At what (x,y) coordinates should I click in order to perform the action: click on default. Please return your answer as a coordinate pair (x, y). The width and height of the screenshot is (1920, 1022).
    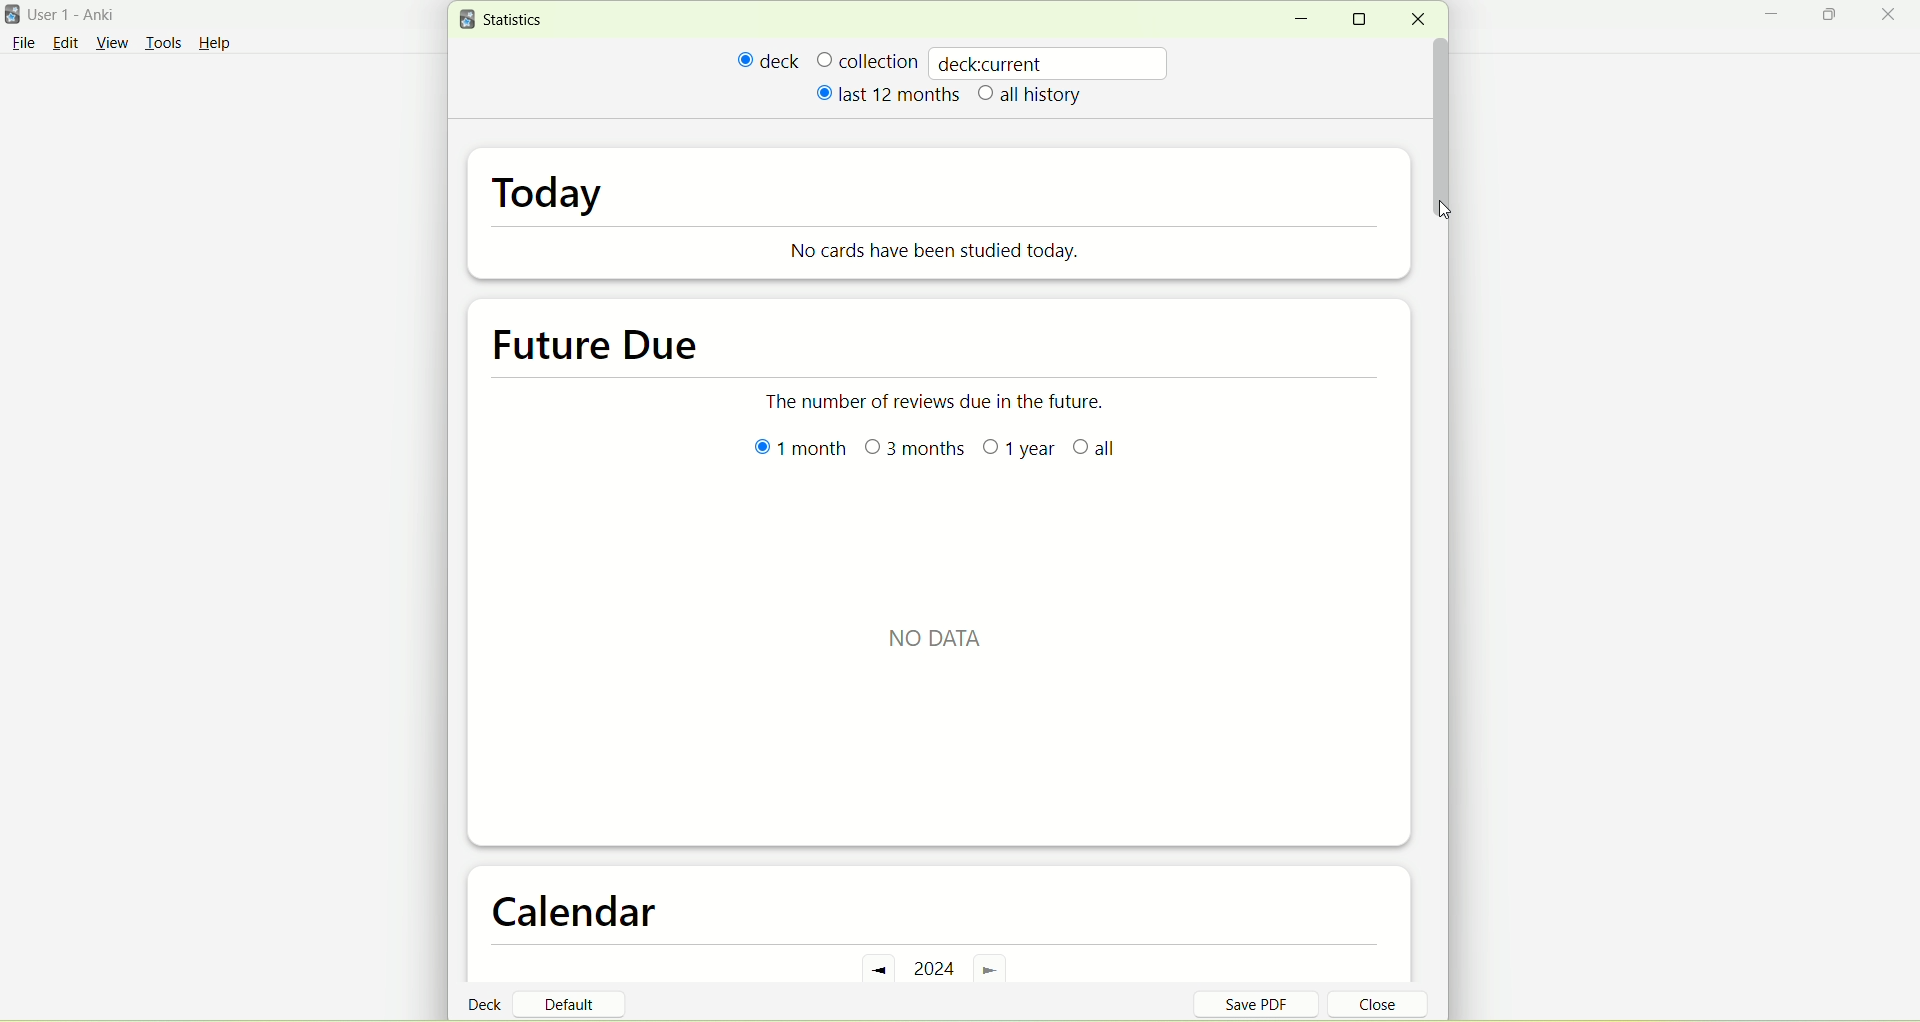
    Looking at the image, I should click on (577, 997).